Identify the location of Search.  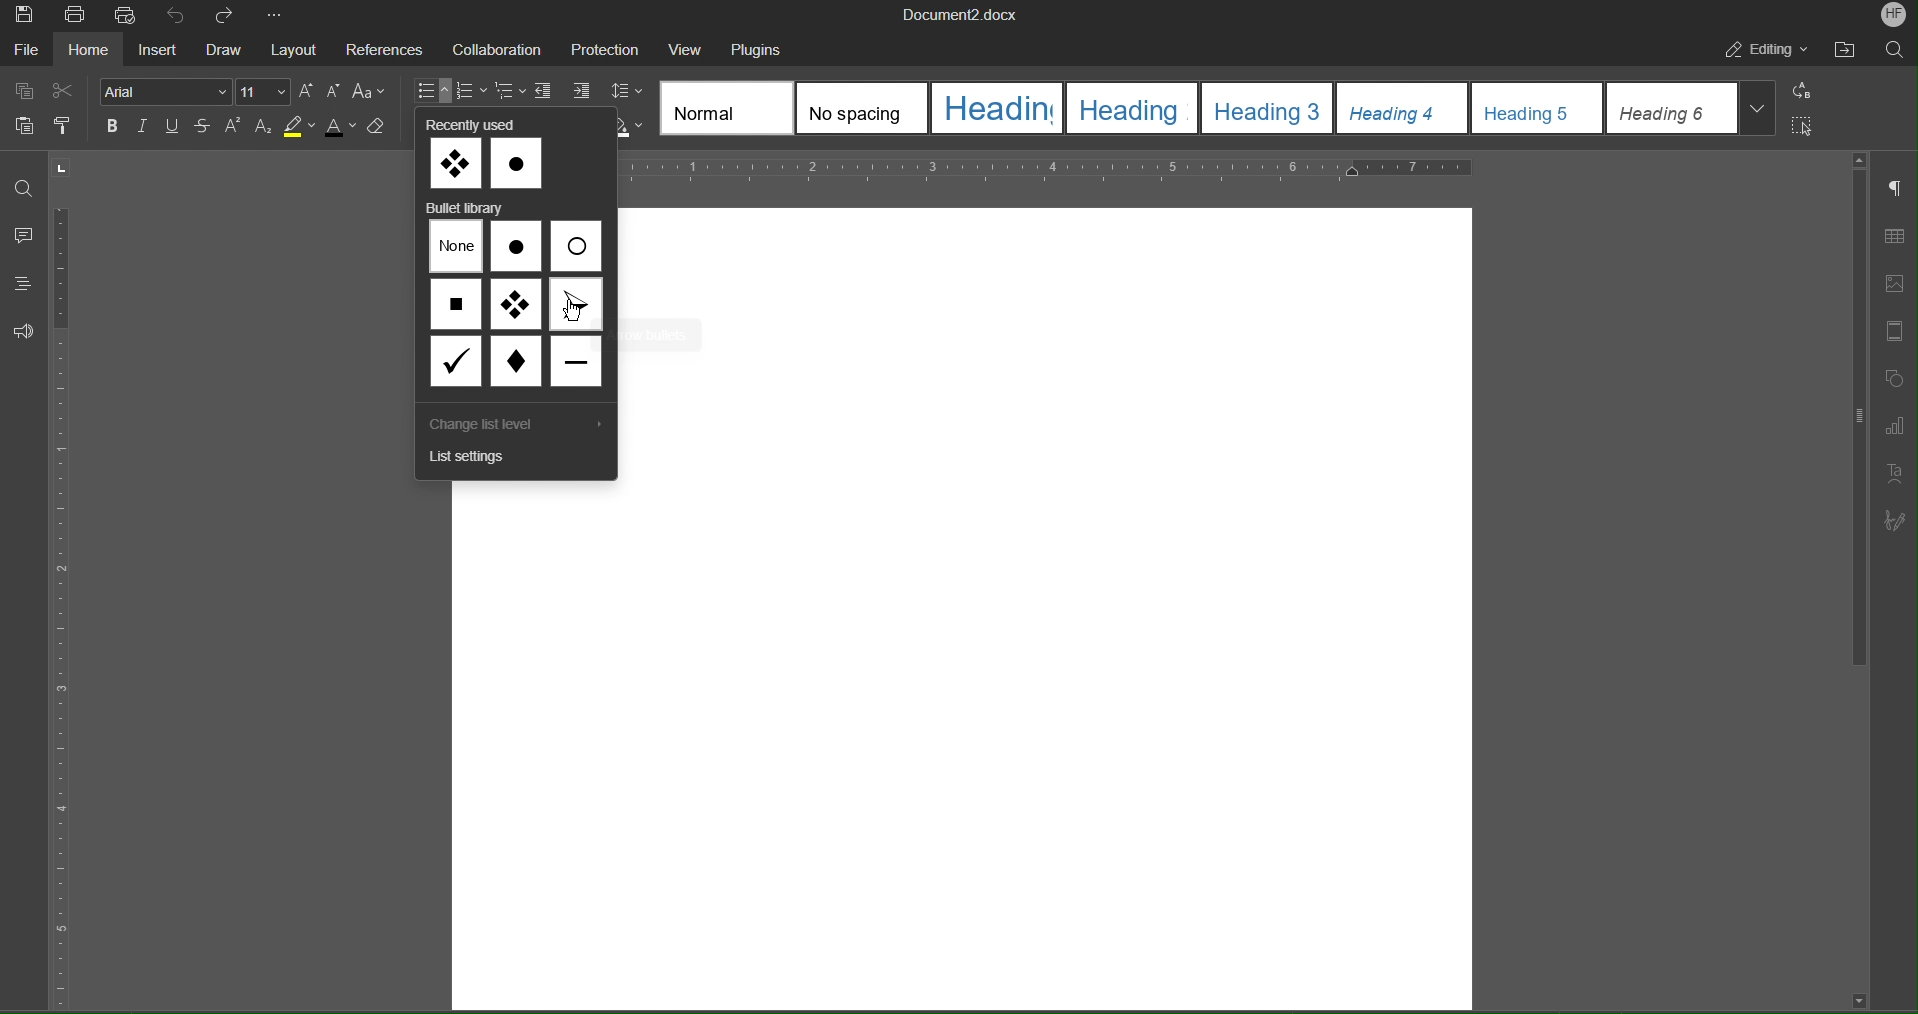
(1894, 48).